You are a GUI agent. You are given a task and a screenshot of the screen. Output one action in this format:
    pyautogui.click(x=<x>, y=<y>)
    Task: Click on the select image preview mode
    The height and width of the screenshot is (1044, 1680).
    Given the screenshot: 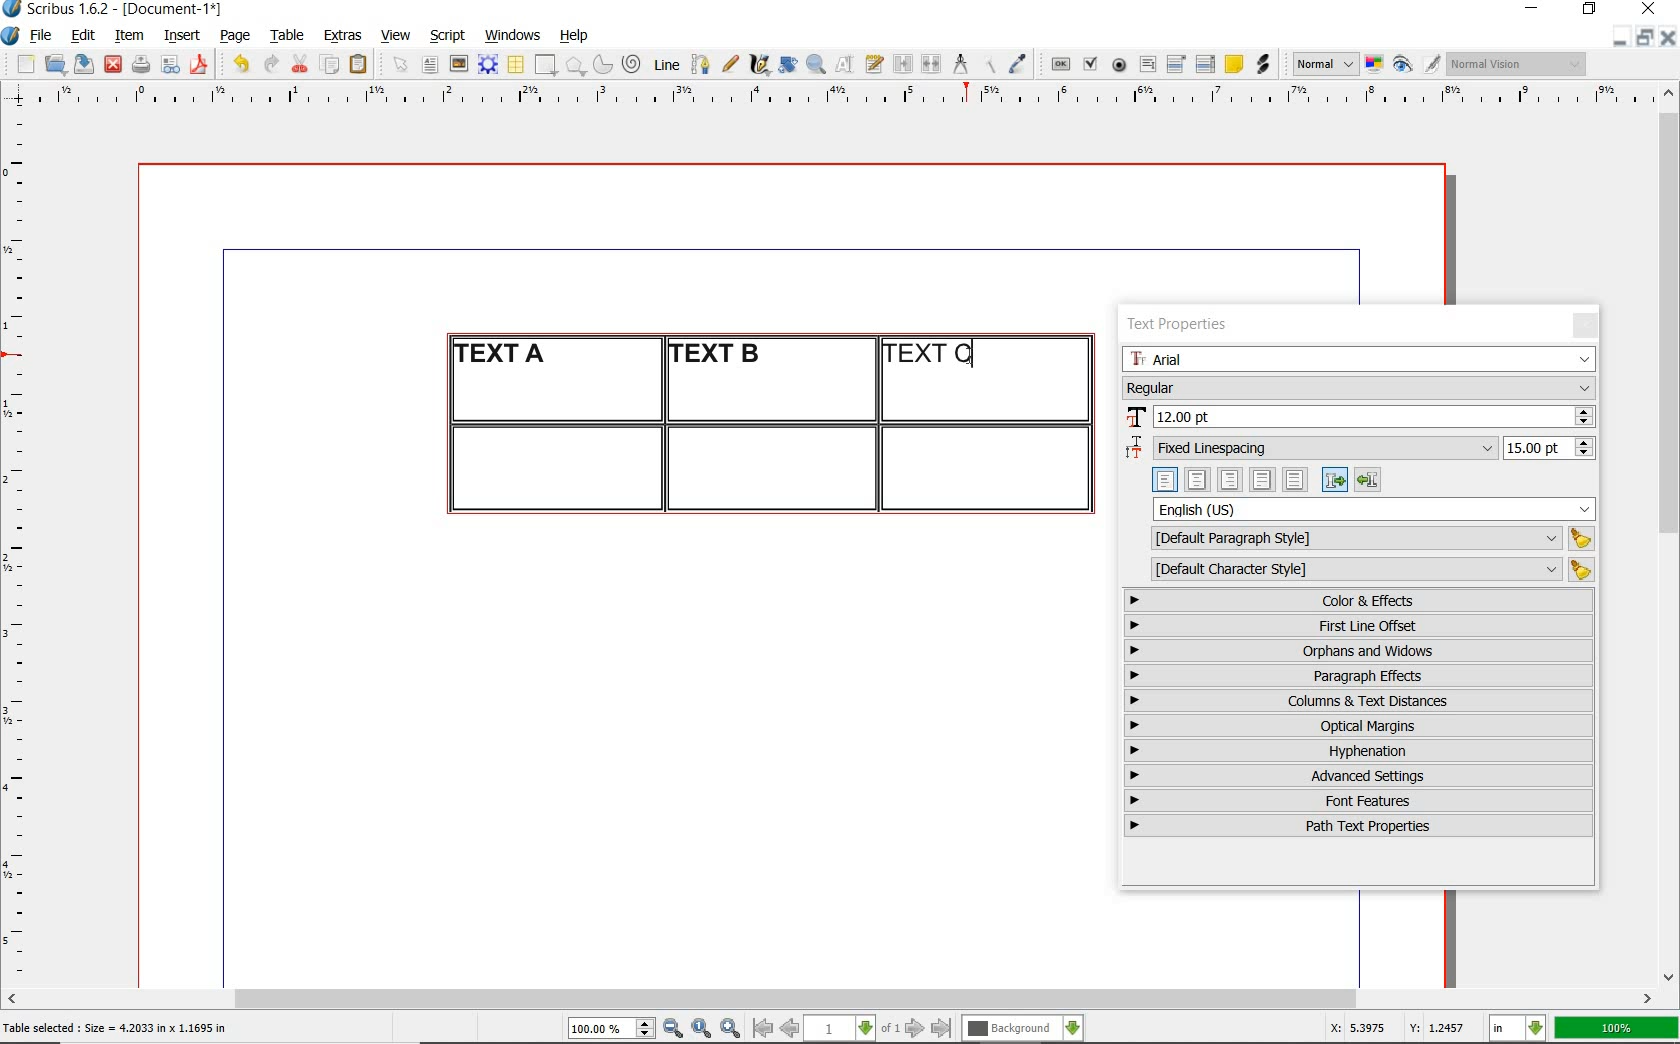 What is the action you would take?
    pyautogui.click(x=1324, y=65)
    